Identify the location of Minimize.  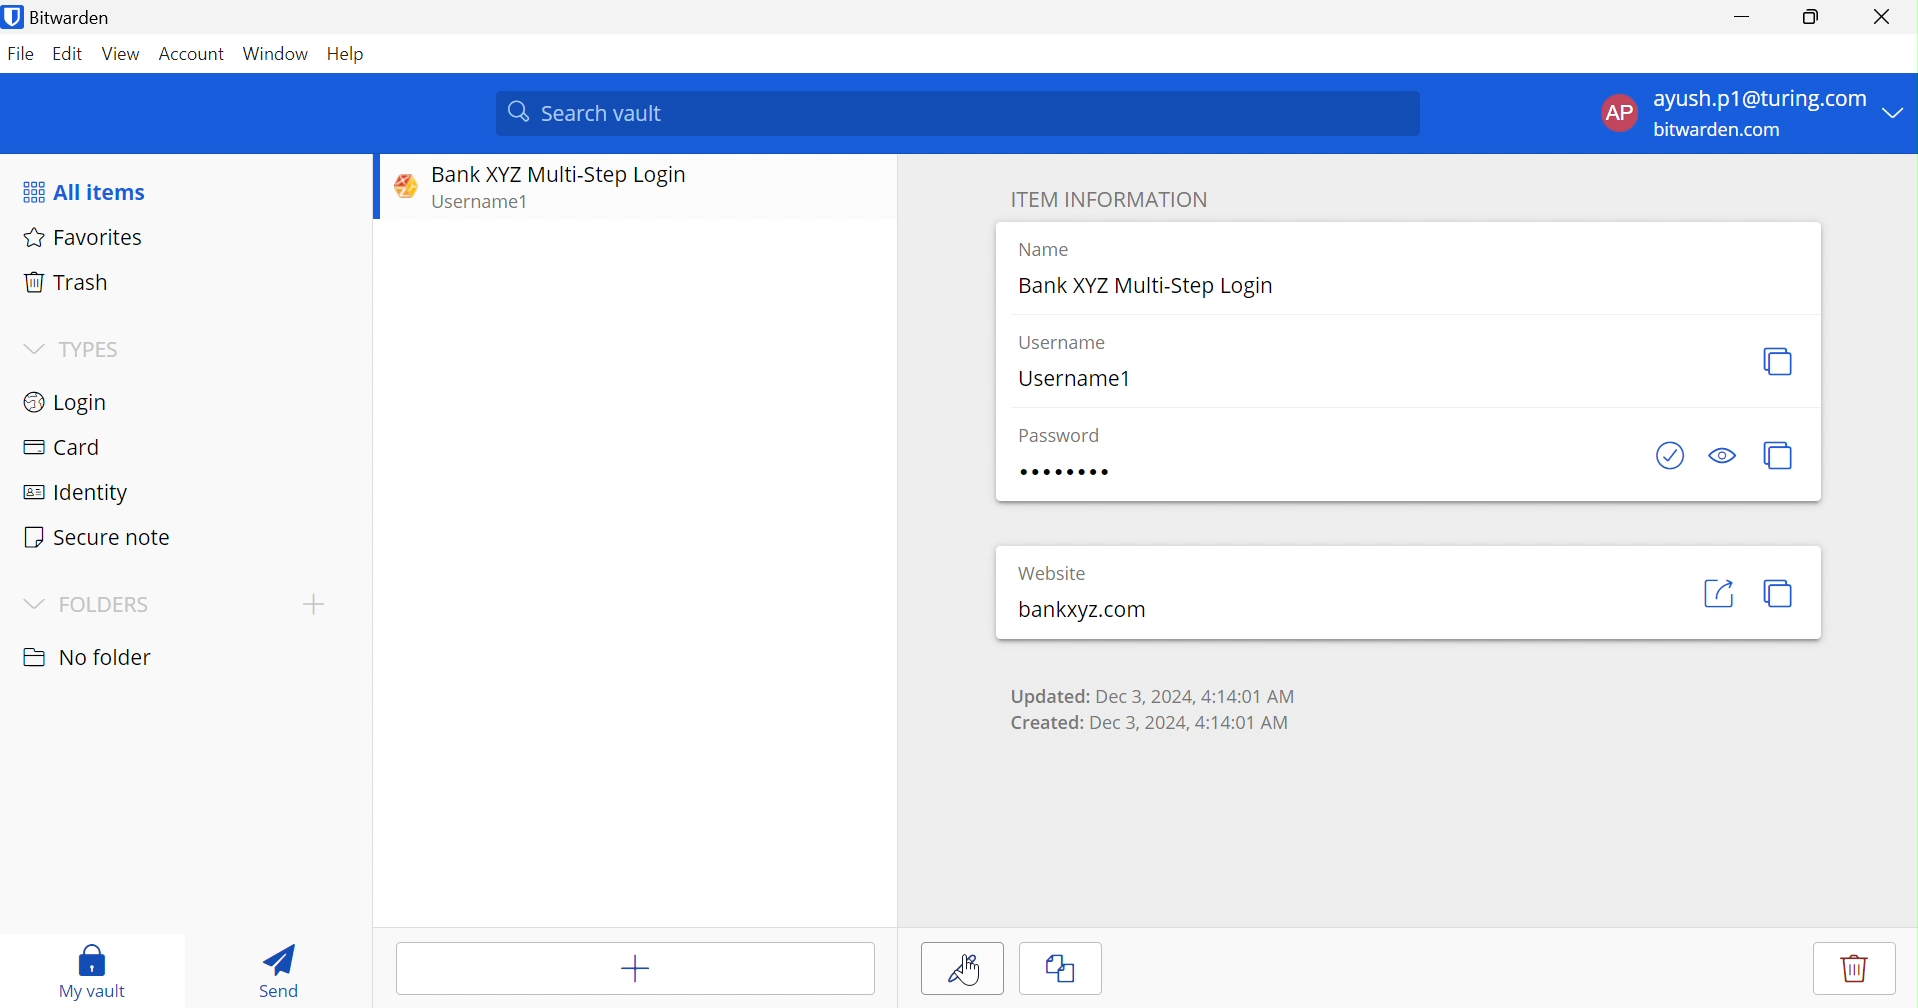
(1739, 19).